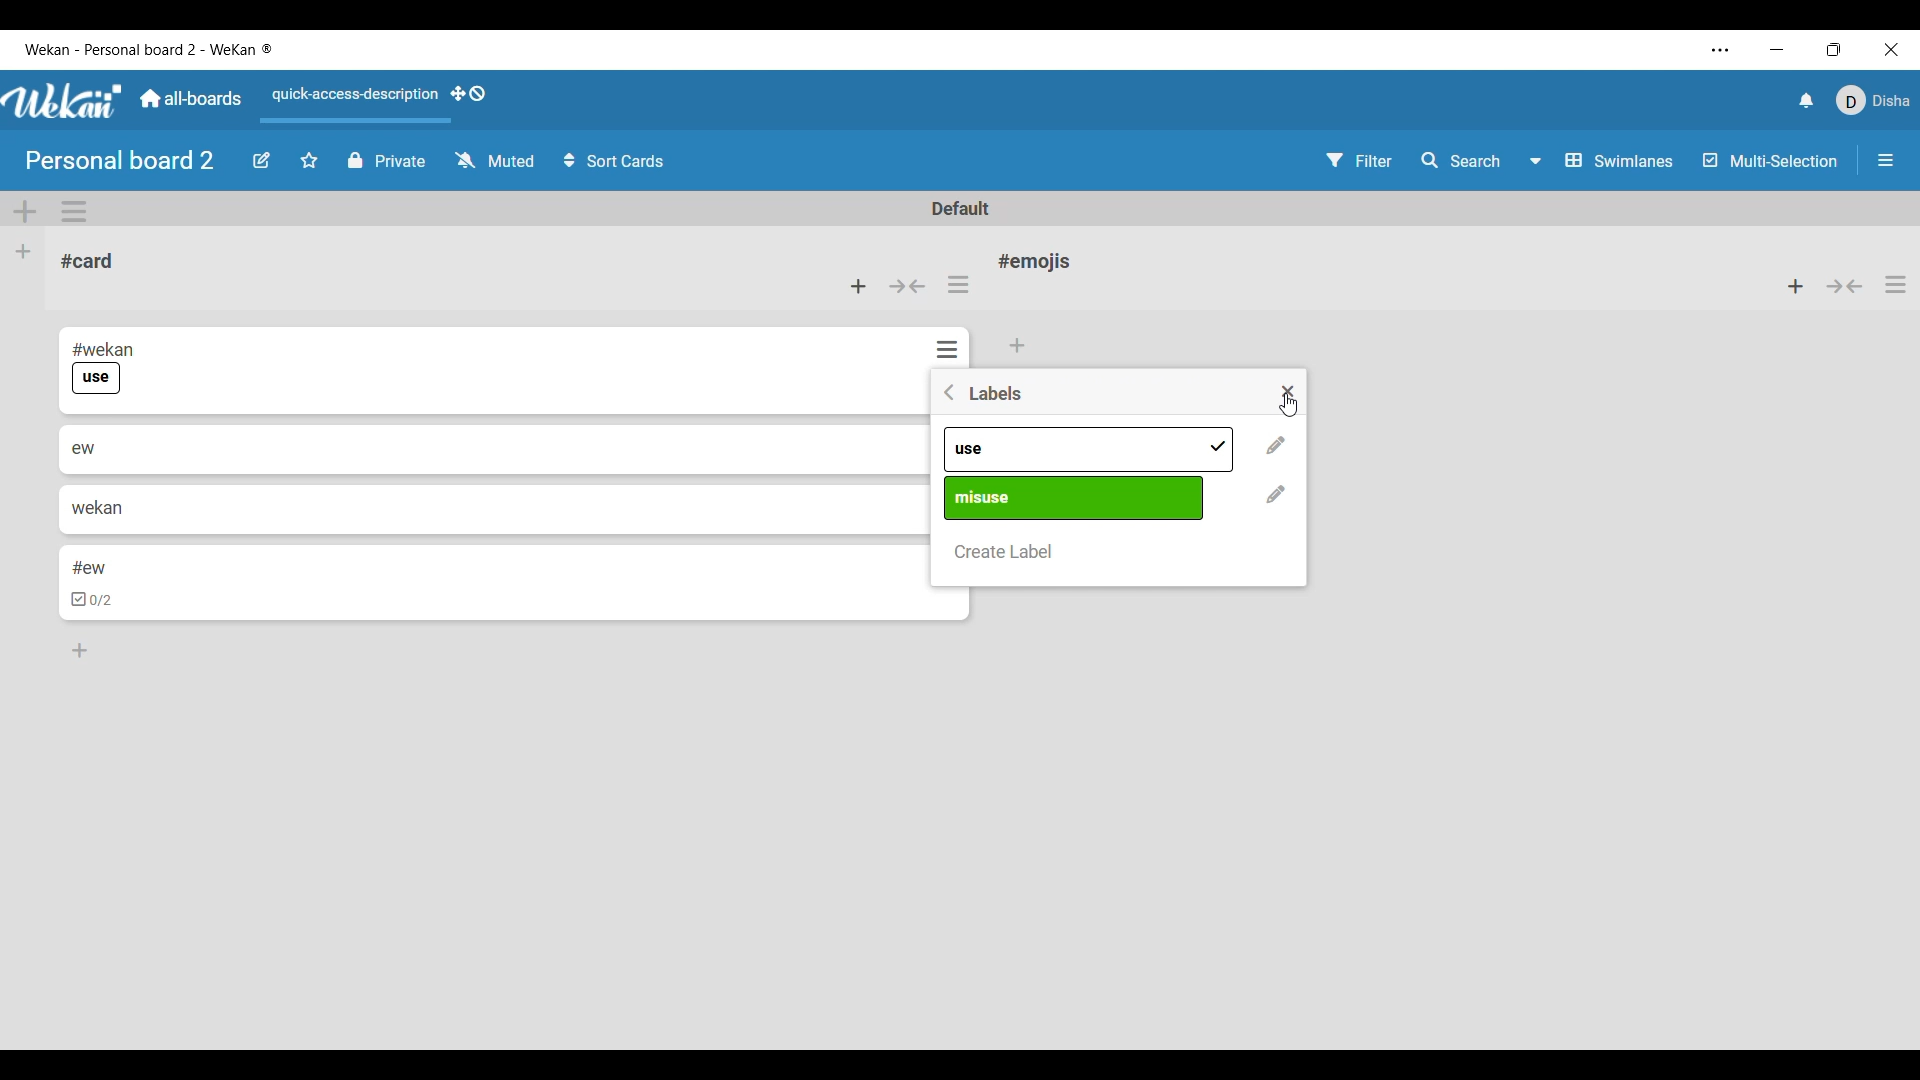 This screenshot has height=1080, width=1920. I want to click on Card name, so click(87, 261).